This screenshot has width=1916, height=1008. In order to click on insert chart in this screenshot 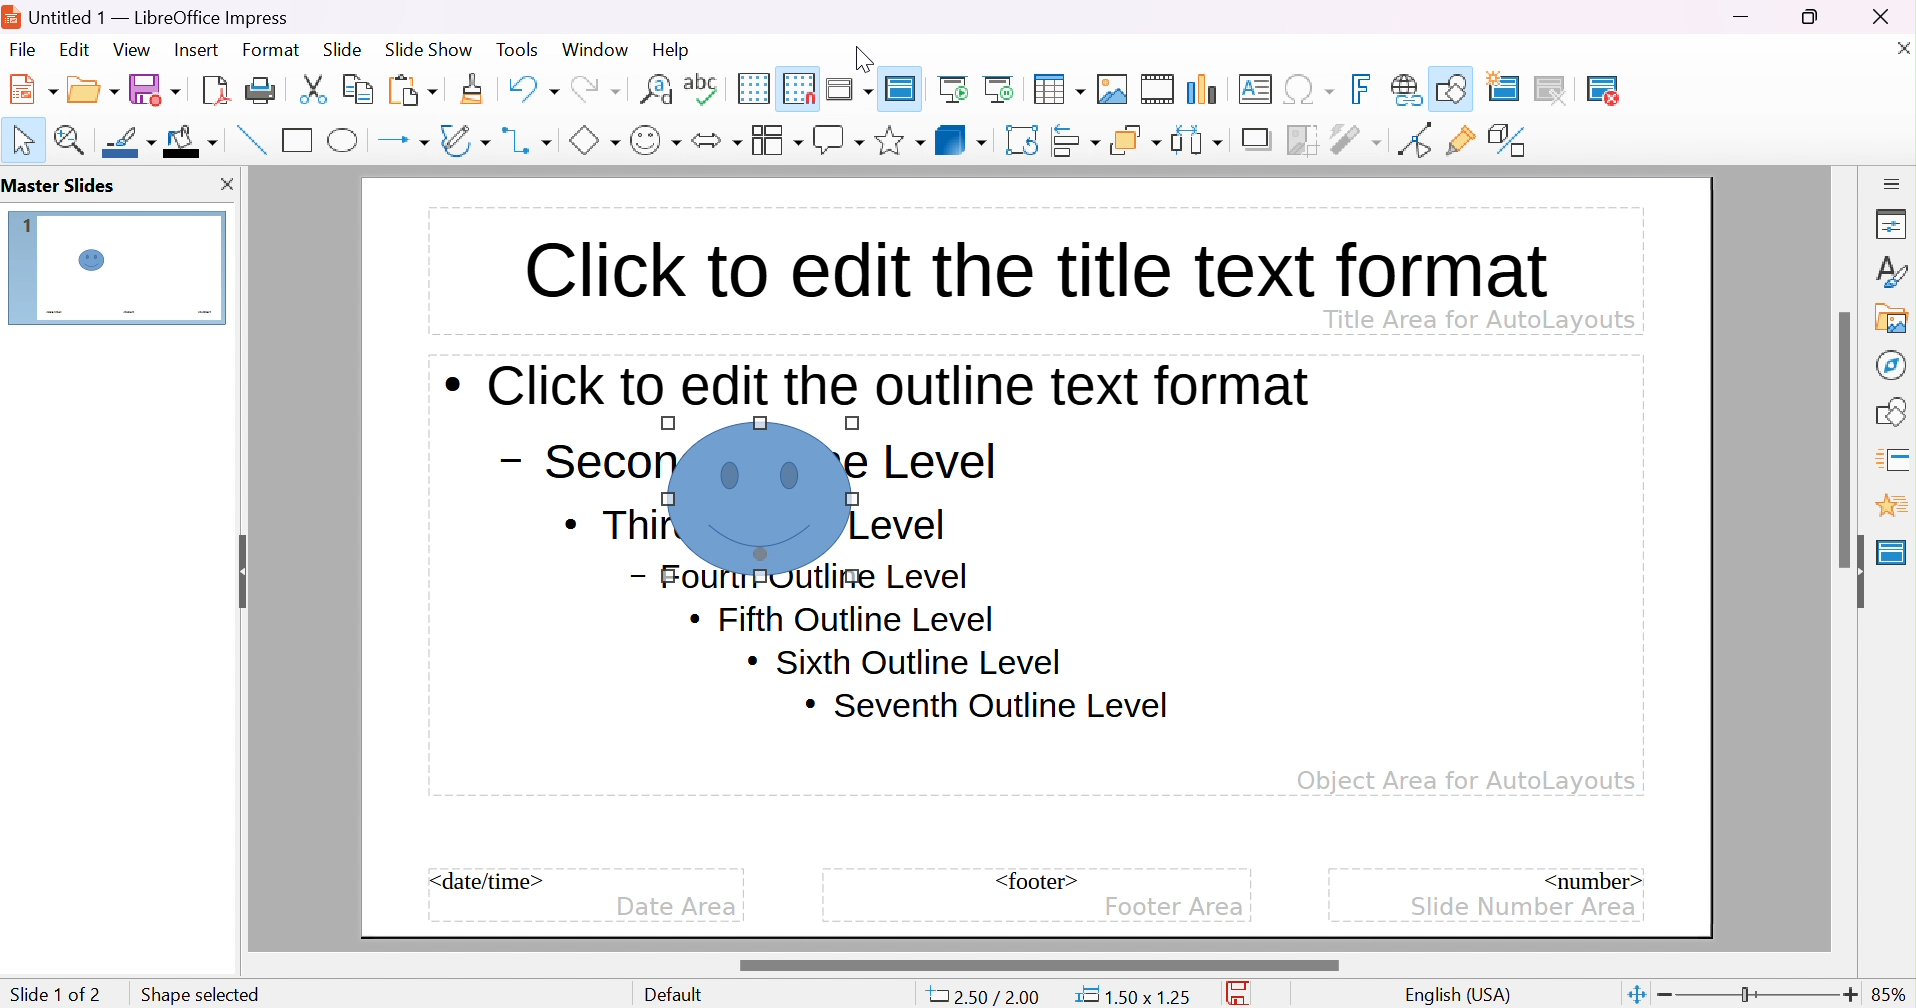, I will do `click(1205, 89)`.